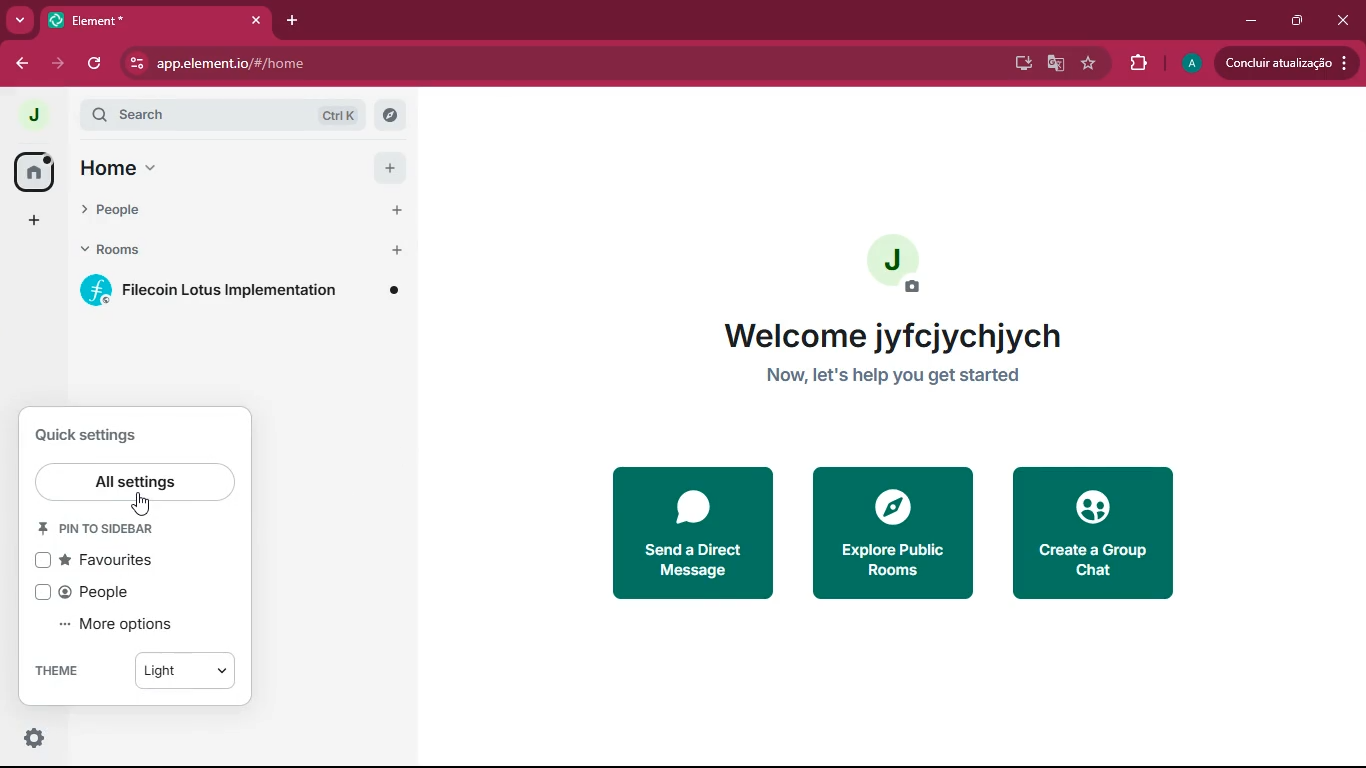 The width and height of the screenshot is (1366, 768). What do you see at coordinates (32, 221) in the screenshot?
I see `add` at bounding box center [32, 221].